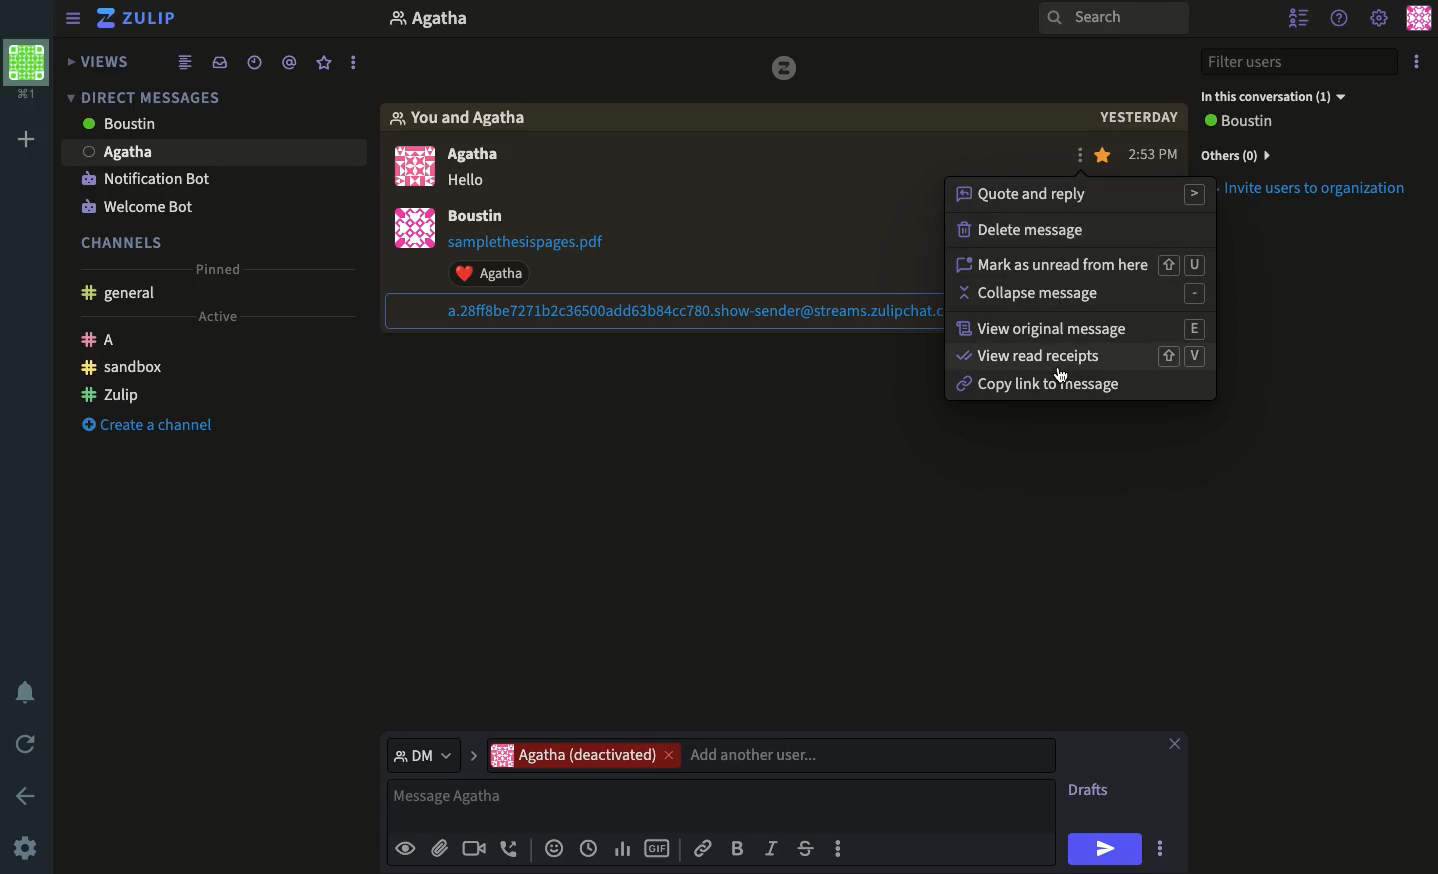 The image size is (1438, 874). Describe the element at coordinates (468, 182) in the screenshot. I see `message` at that location.